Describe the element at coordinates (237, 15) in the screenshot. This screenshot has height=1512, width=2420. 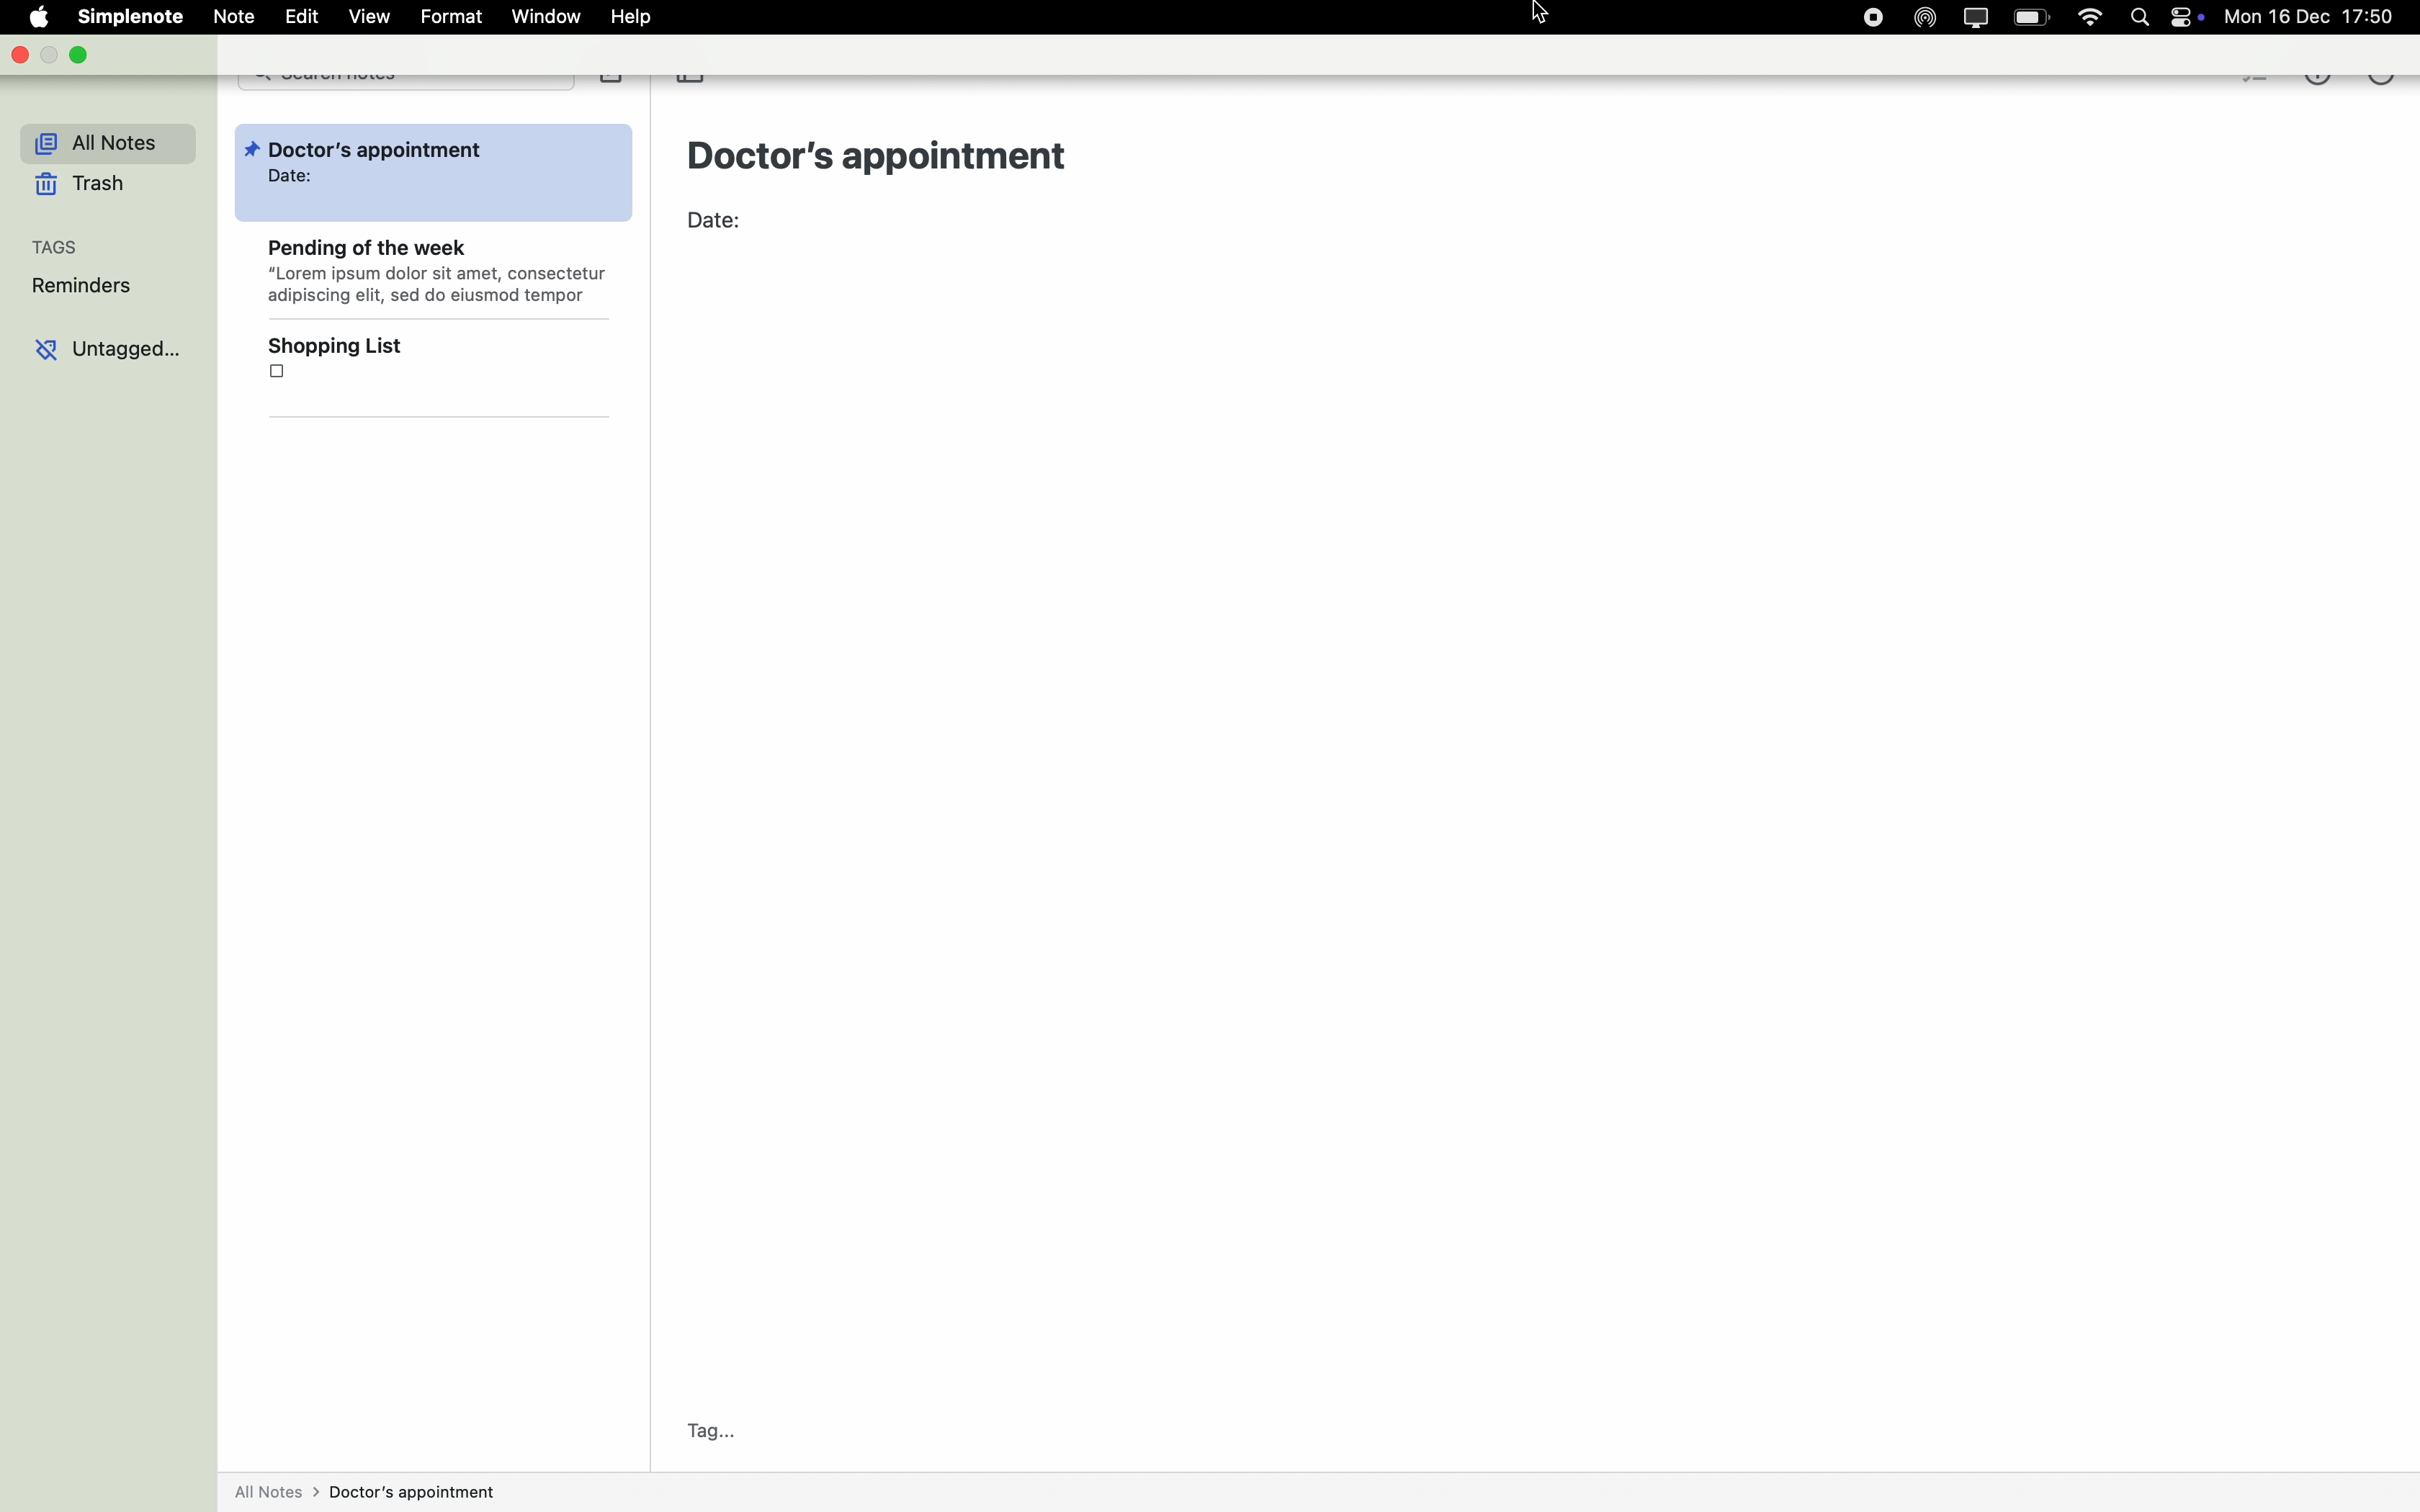
I see `note` at that location.